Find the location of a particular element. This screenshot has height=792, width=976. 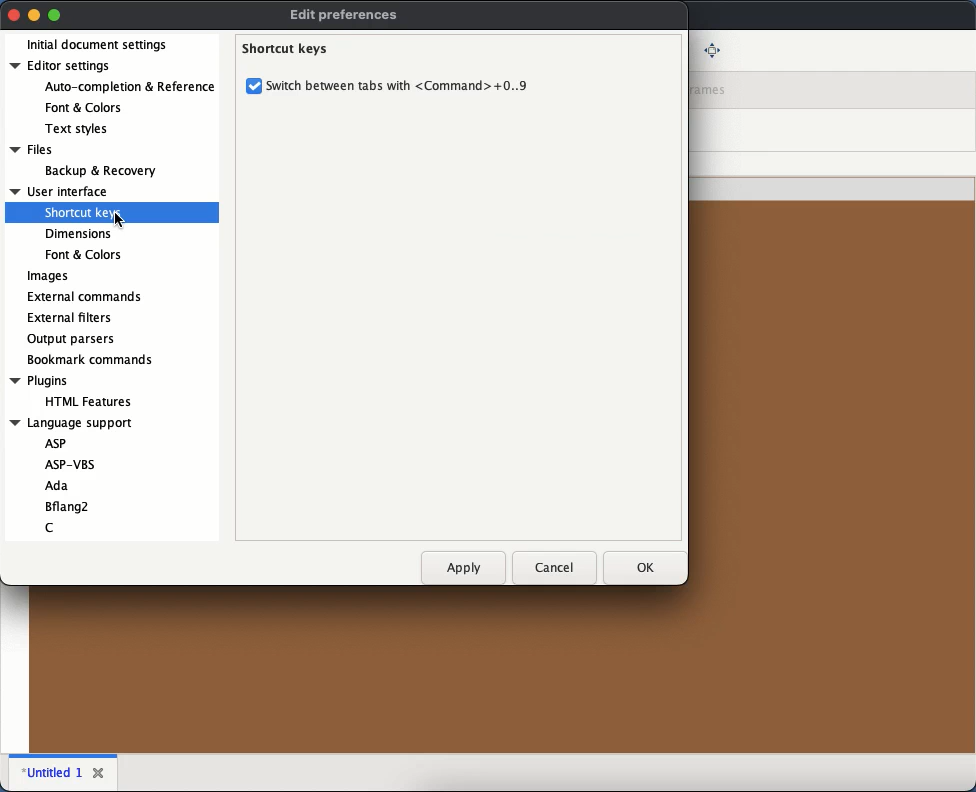

output parsers is located at coordinates (70, 338).